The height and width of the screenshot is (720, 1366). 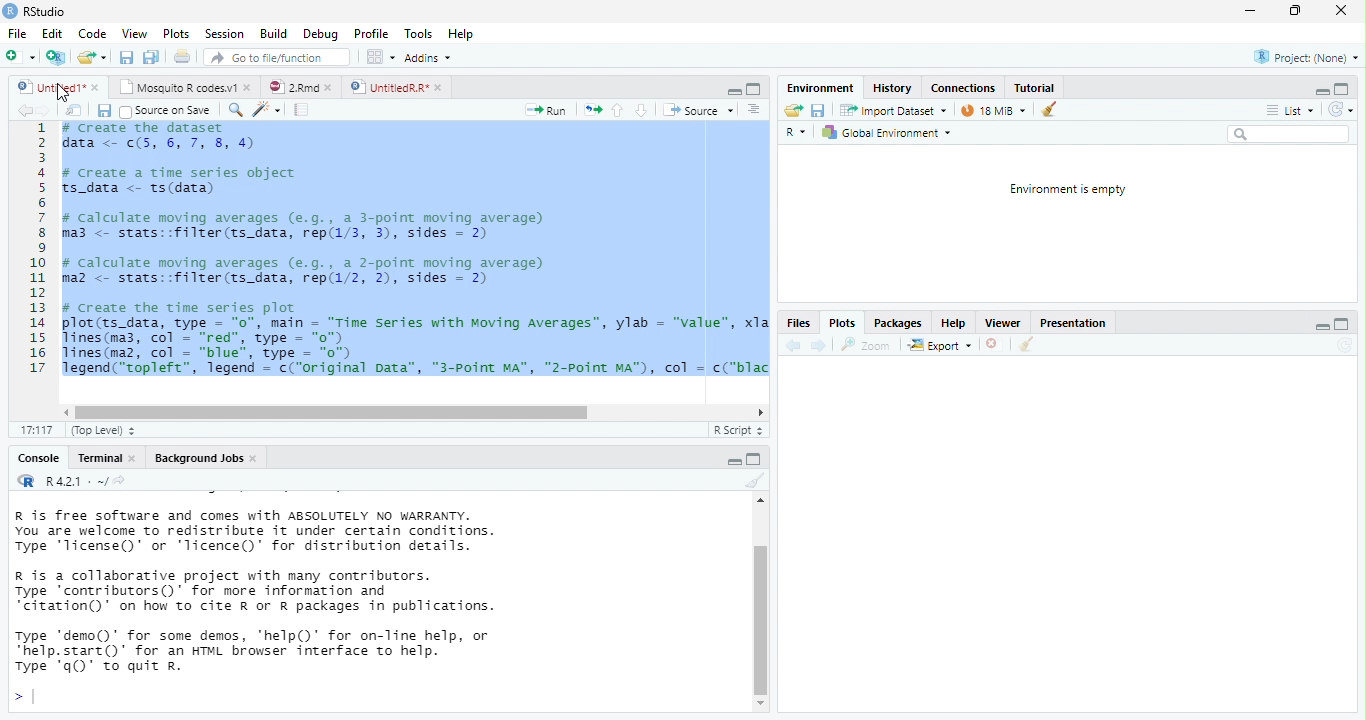 I want to click on minimize, so click(x=1323, y=329).